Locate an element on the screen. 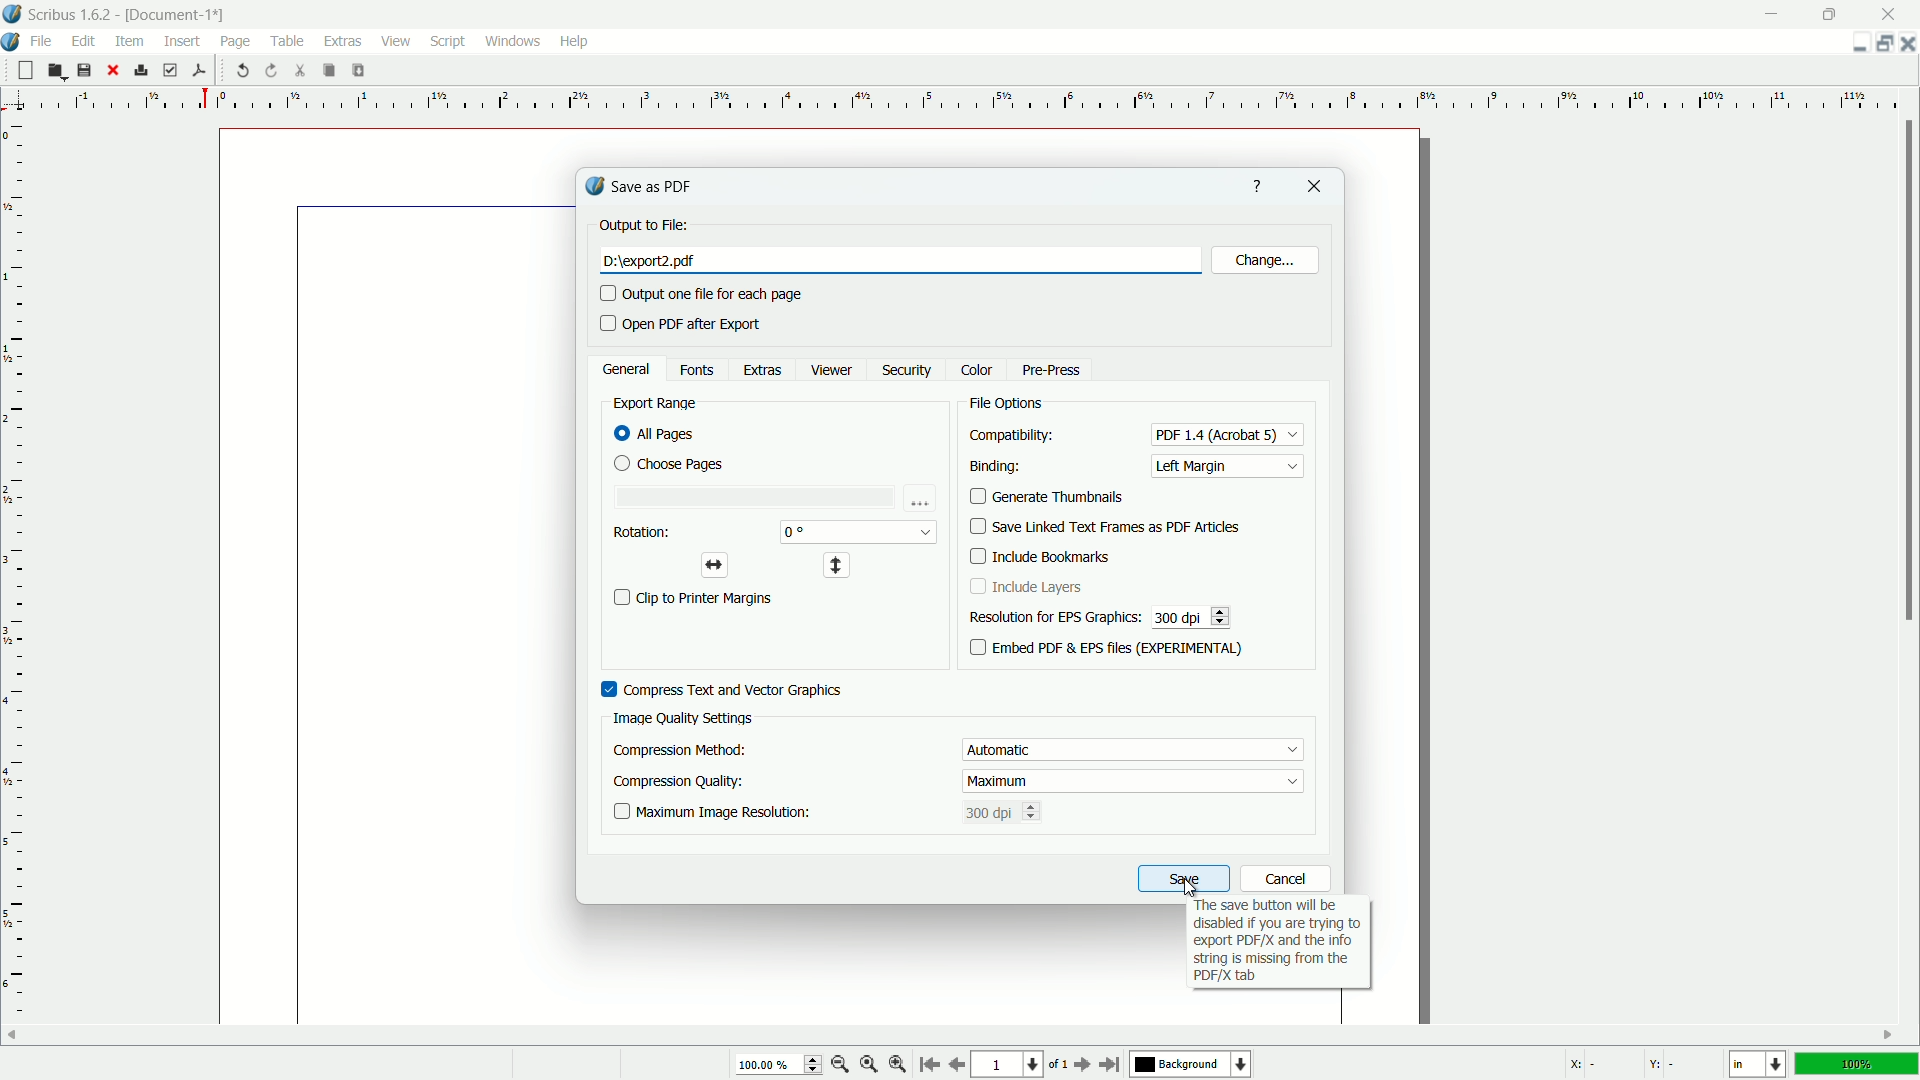 The image size is (1920, 1080). paste is located at coordinates (361, 70).